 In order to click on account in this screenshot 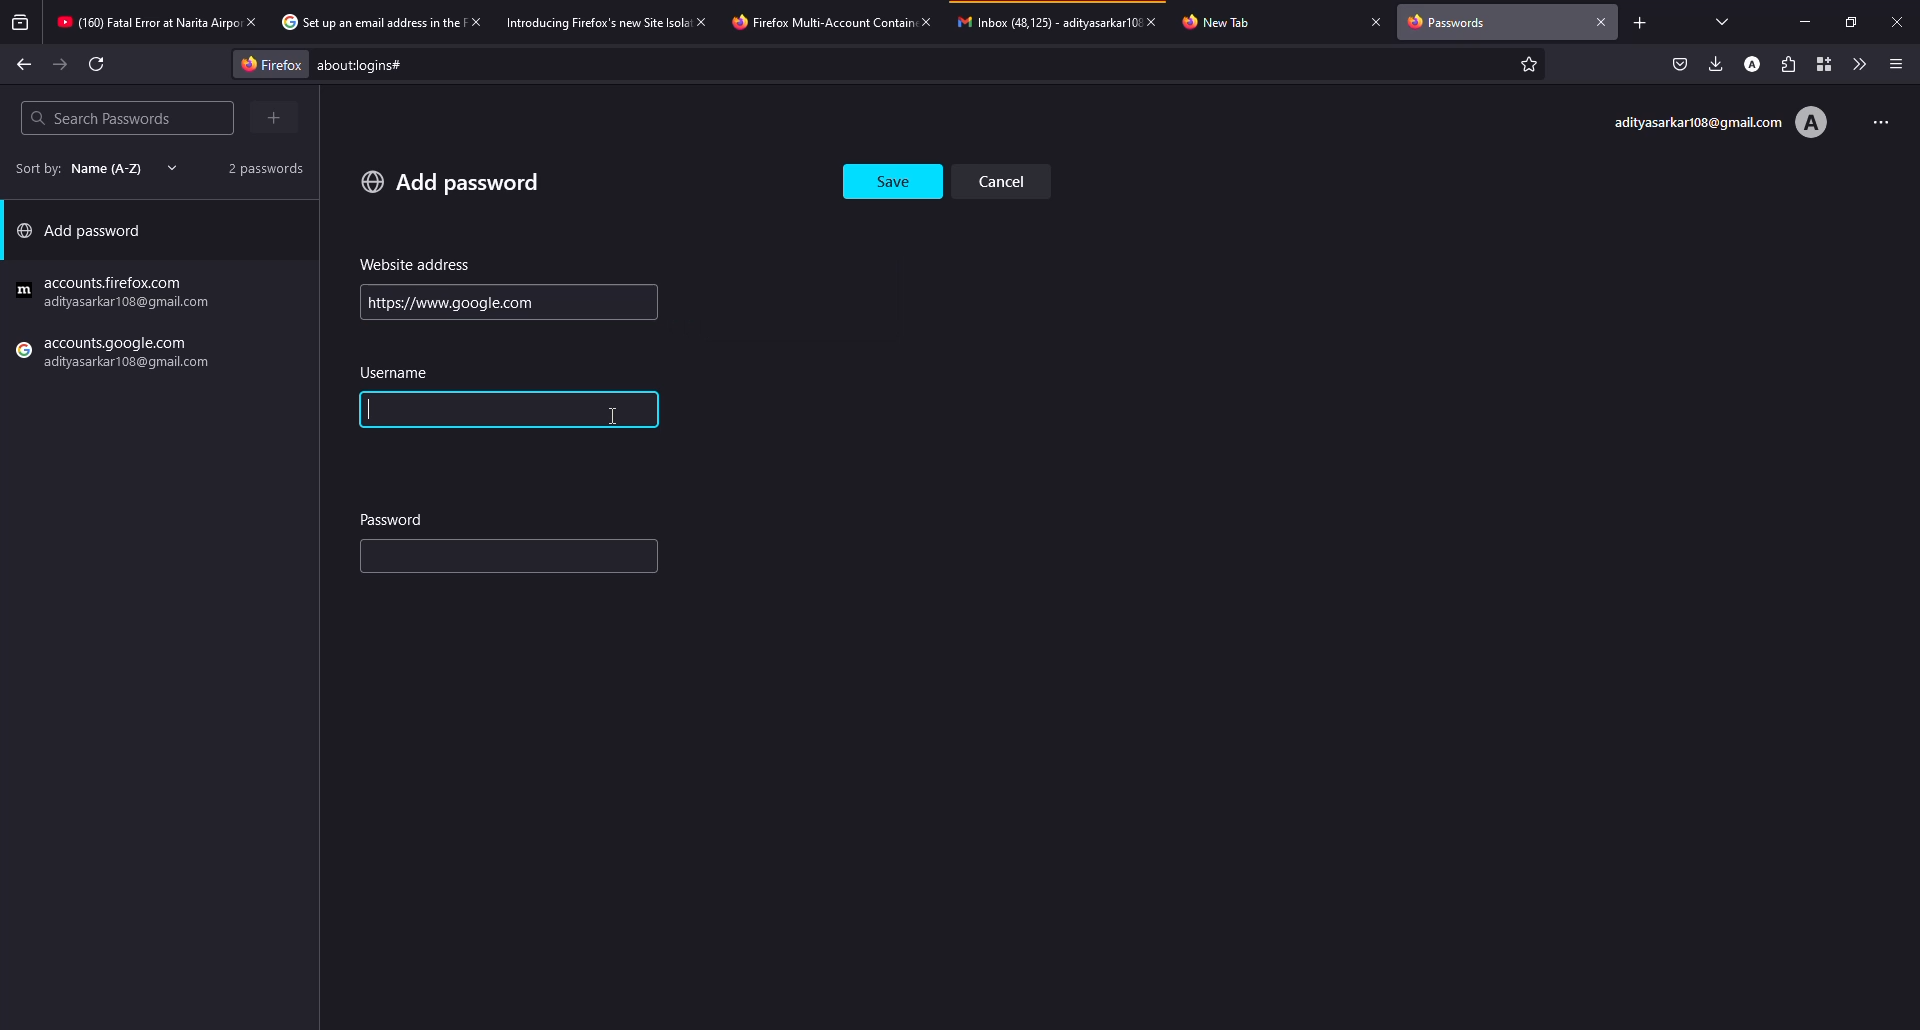, I will do `click(1719, 123)`.